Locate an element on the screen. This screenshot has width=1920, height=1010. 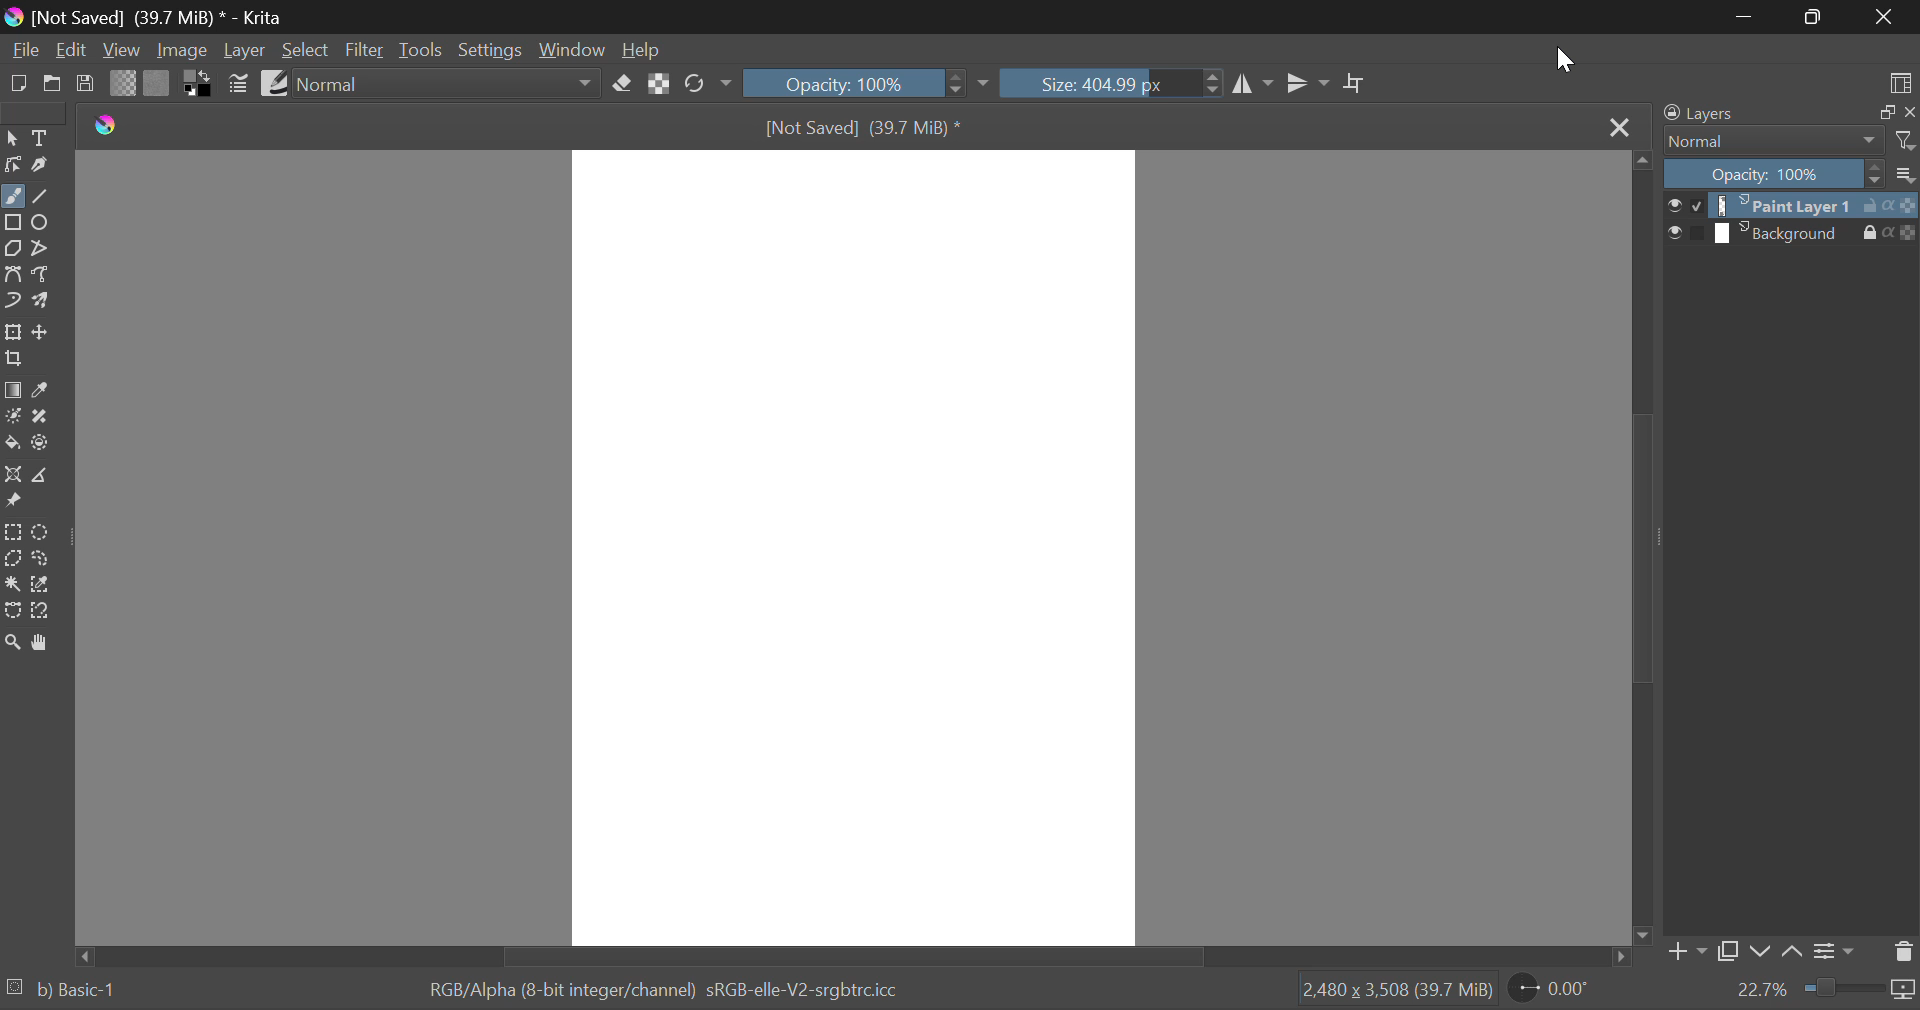
Document Dimensions is located at coordinates (1397, 993).